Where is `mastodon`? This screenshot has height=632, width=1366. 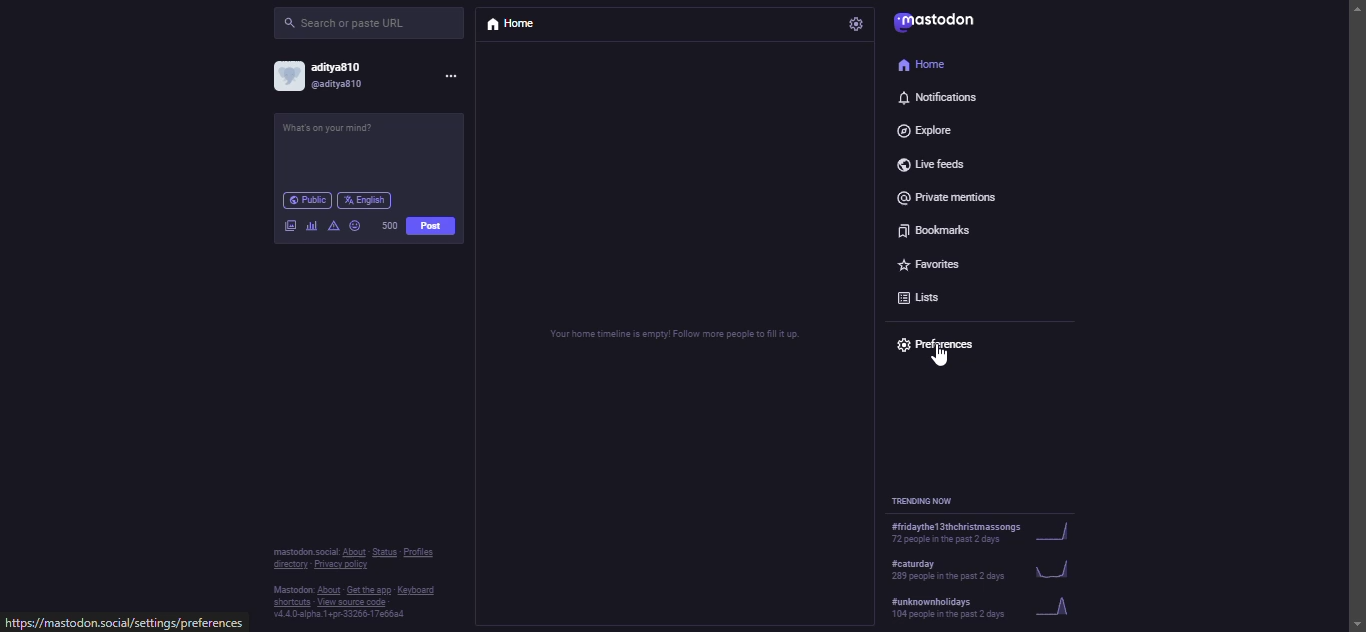 mastodon is located at coordinates (934, 23).